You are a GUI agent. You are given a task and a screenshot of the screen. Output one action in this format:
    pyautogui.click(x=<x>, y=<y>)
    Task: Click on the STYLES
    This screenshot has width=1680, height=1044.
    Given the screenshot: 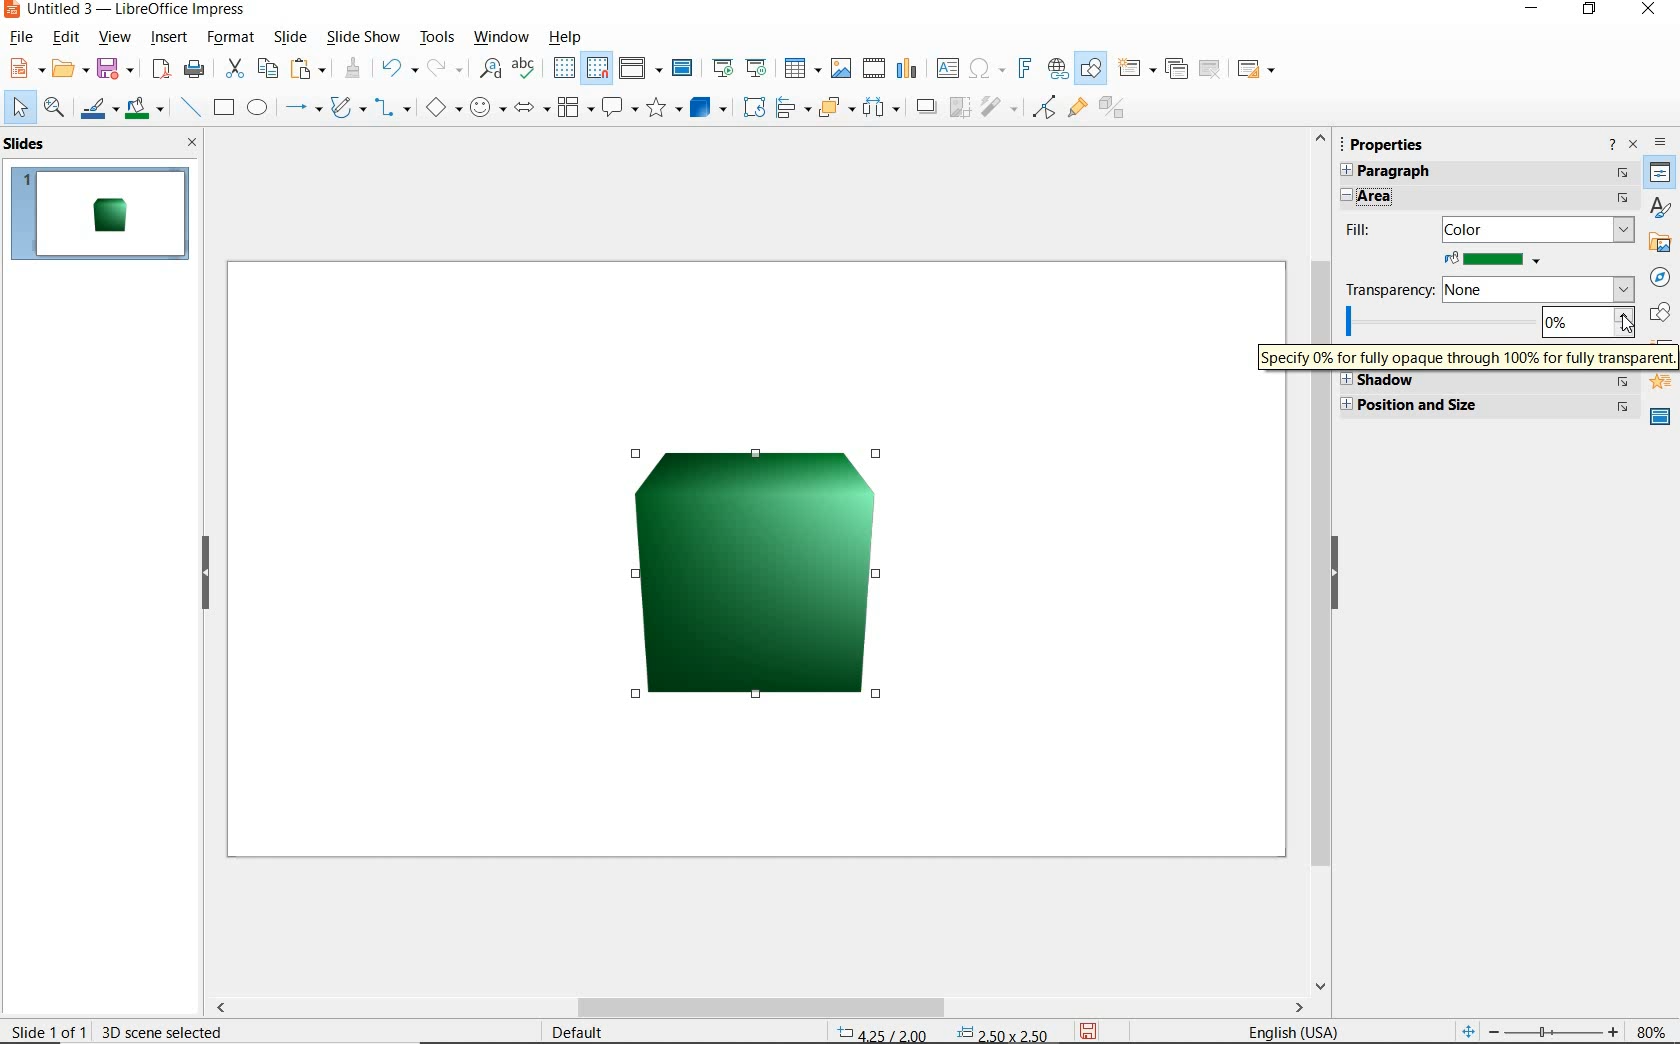 What is the action you would take?
    pyautogui.click(x=1660, y=210)
    